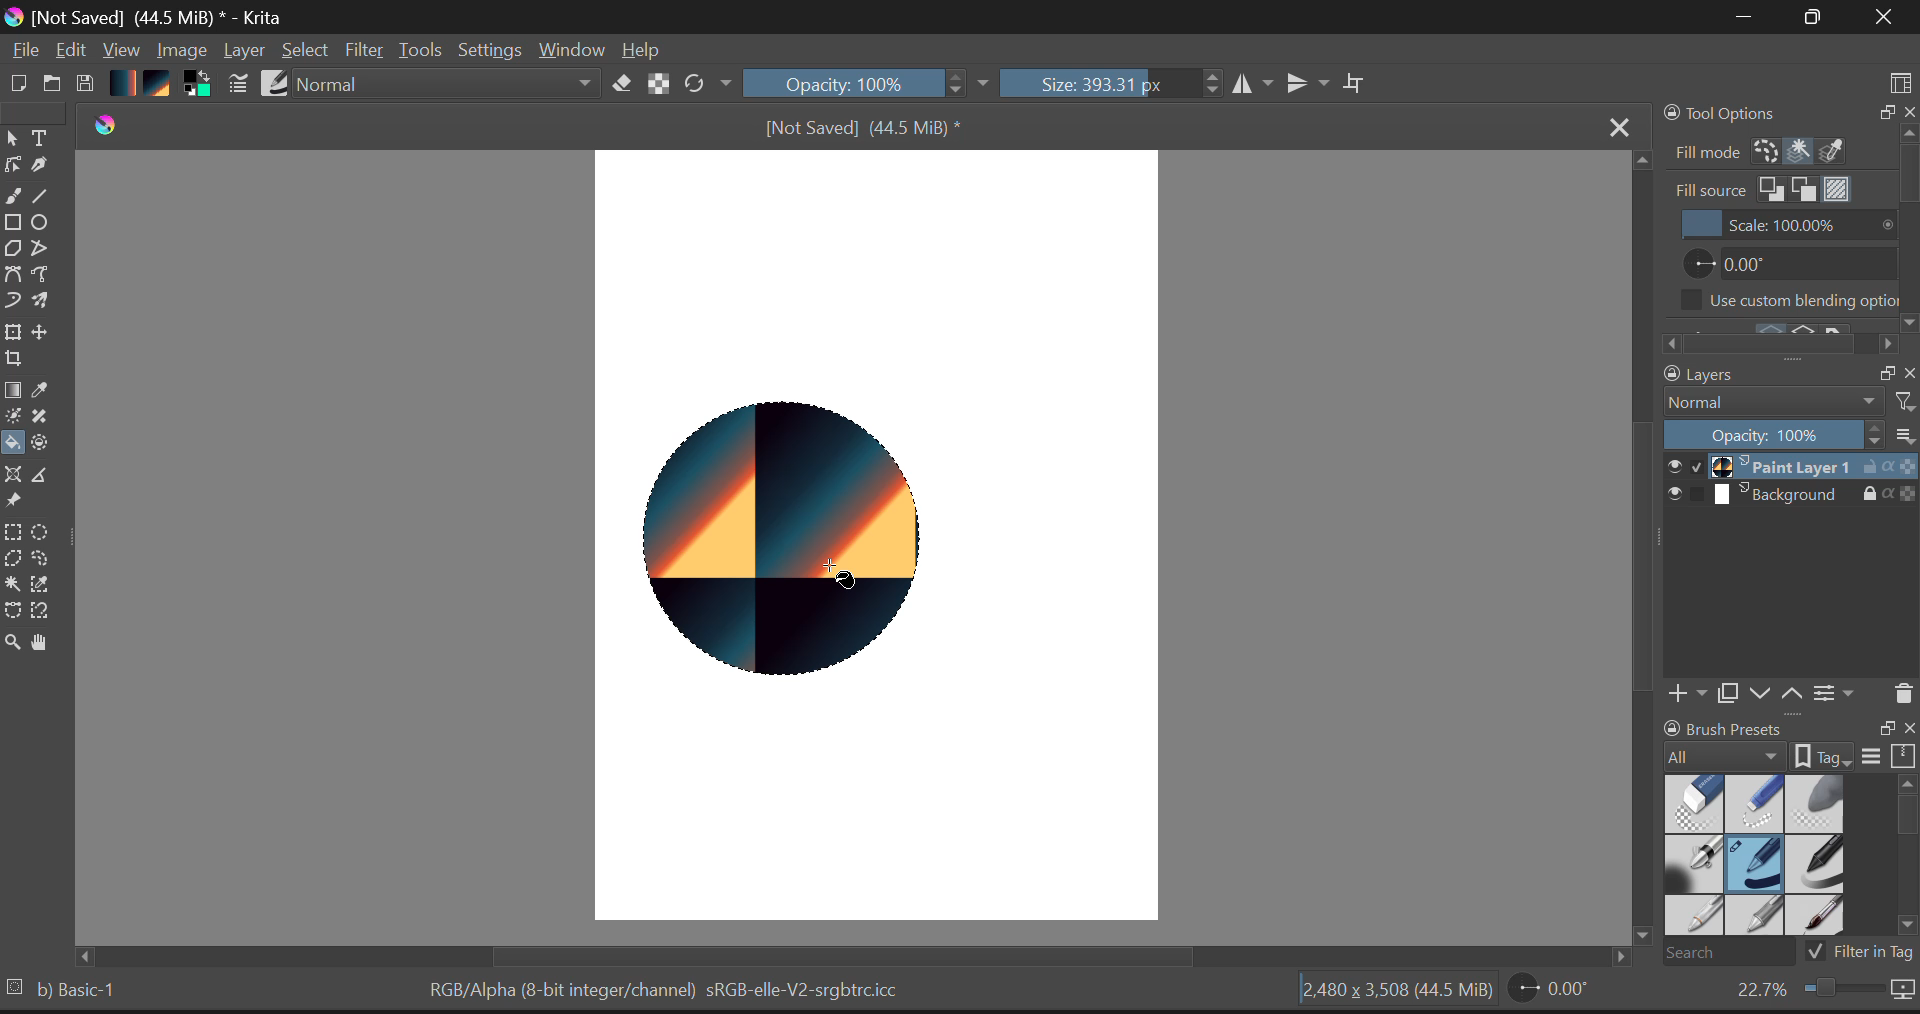  Describe the element at coordinates (43, 420) in the screenshot. I see `Smart Patch Tool` at that location.